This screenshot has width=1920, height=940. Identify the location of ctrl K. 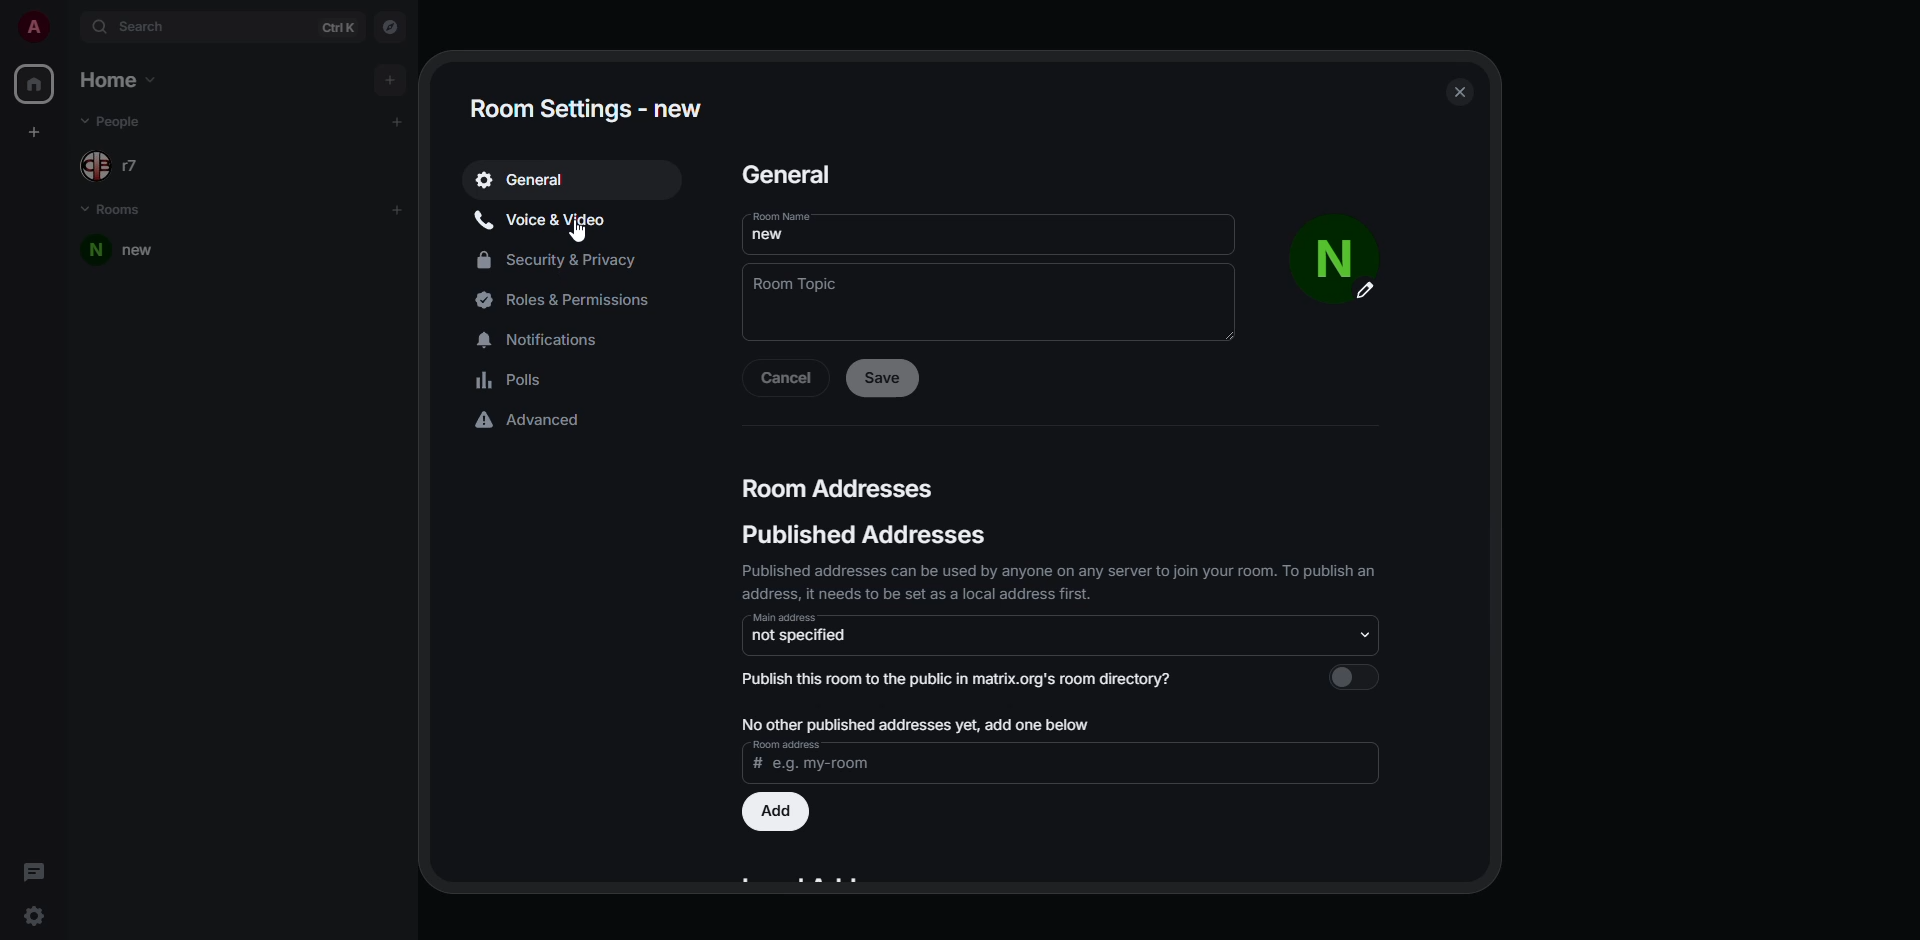
(339, 27).